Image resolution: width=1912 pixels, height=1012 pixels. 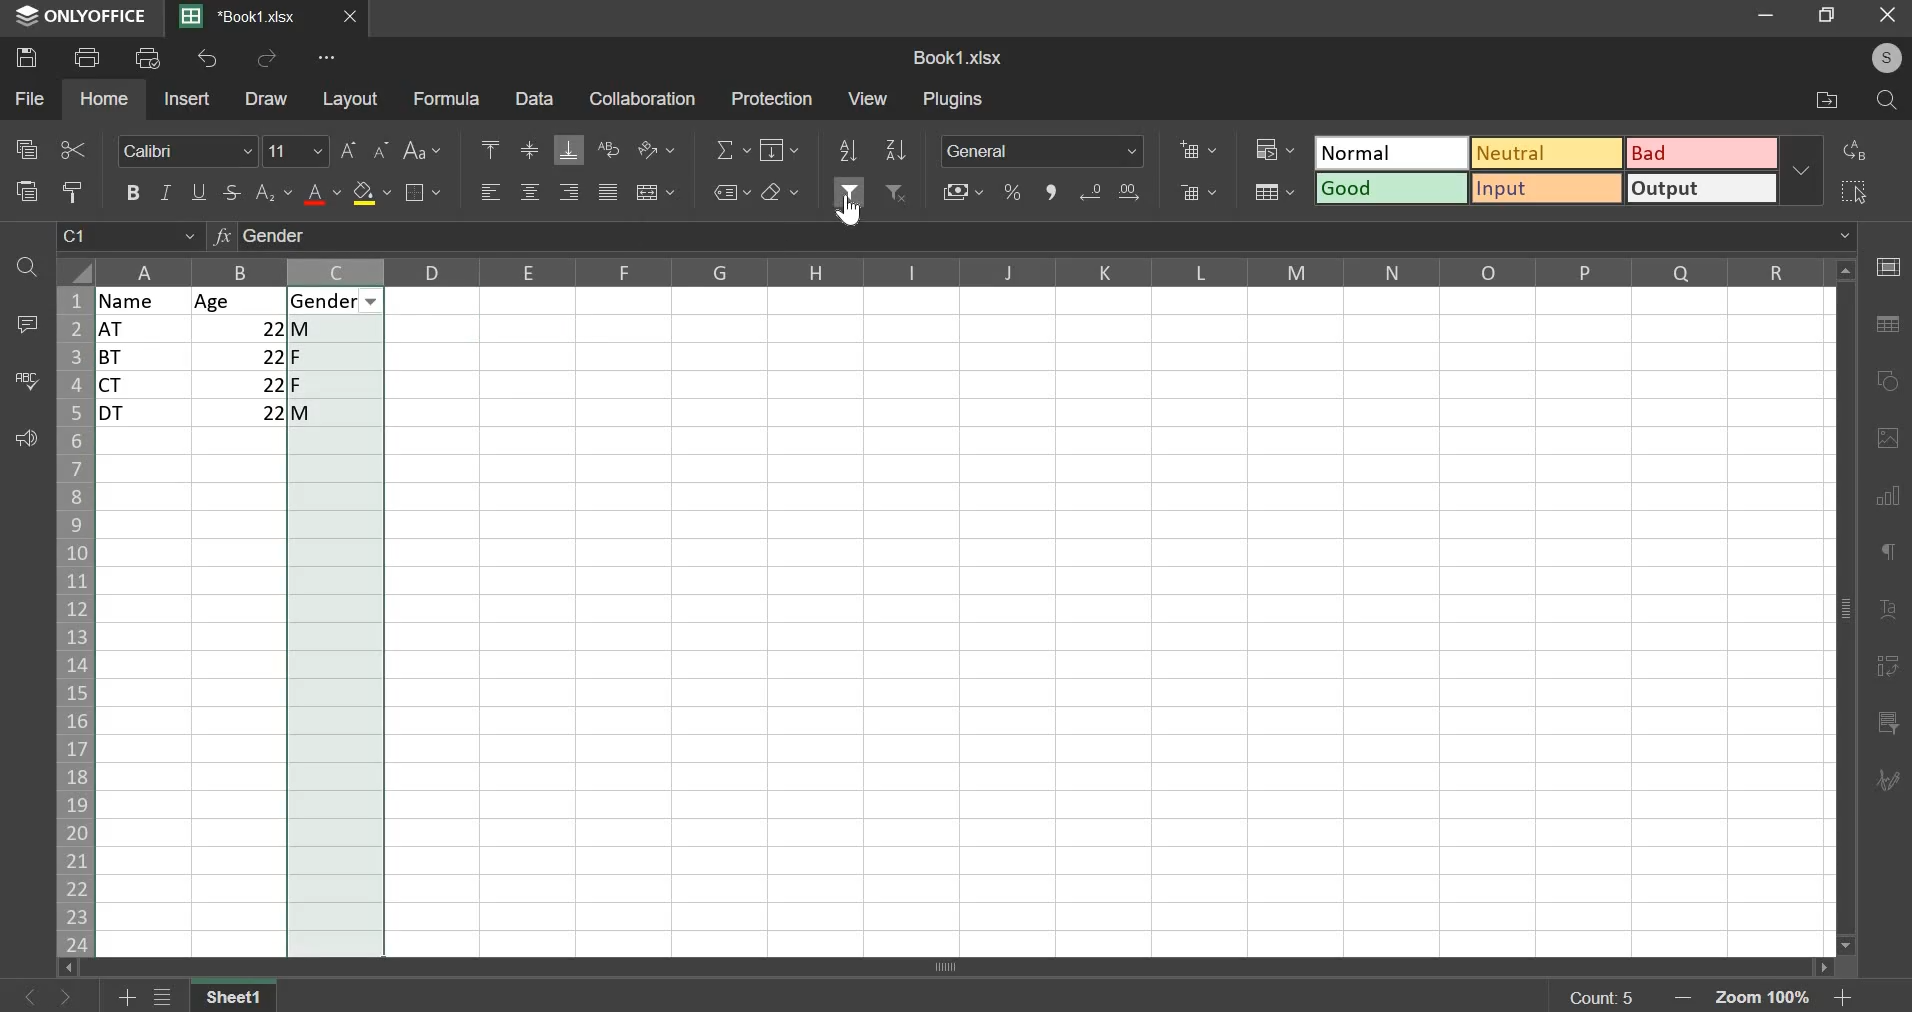 I want to click on next, so click(x=30, y=994).